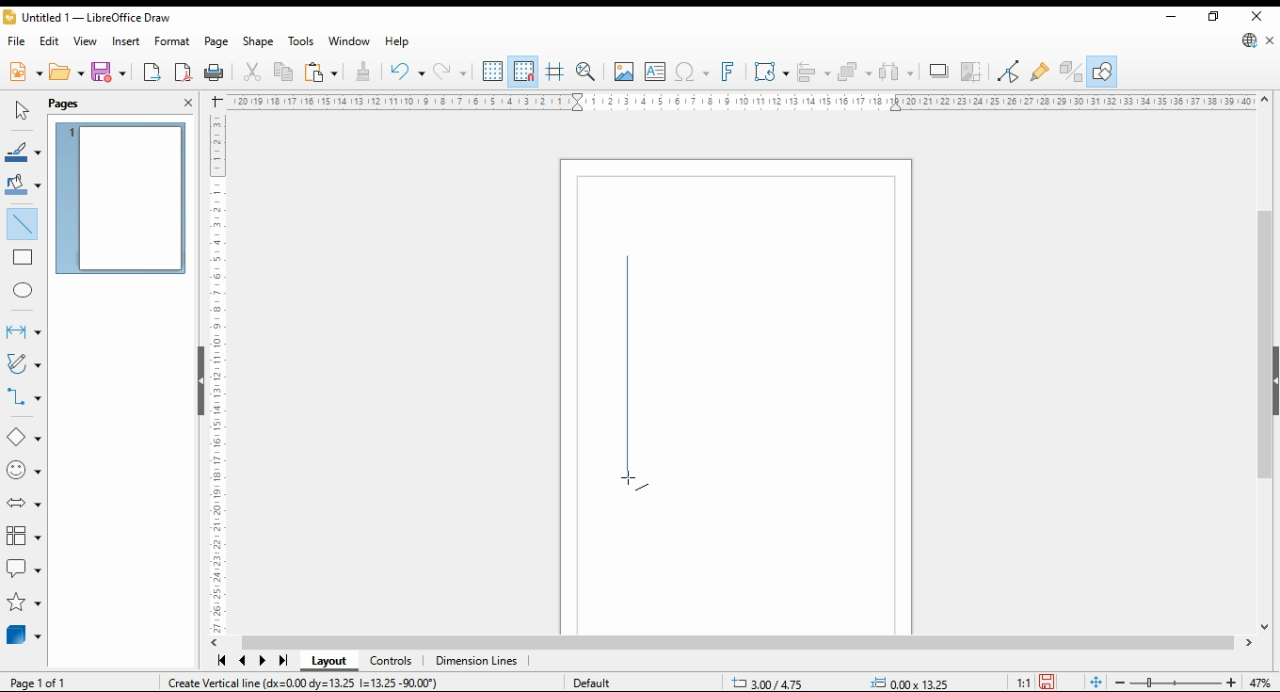 This screenshot has width=1280, height=692. What do you see at coordinates (855, 71) in the screenshot?
I see `arrange` at bounding box center [855, 71].